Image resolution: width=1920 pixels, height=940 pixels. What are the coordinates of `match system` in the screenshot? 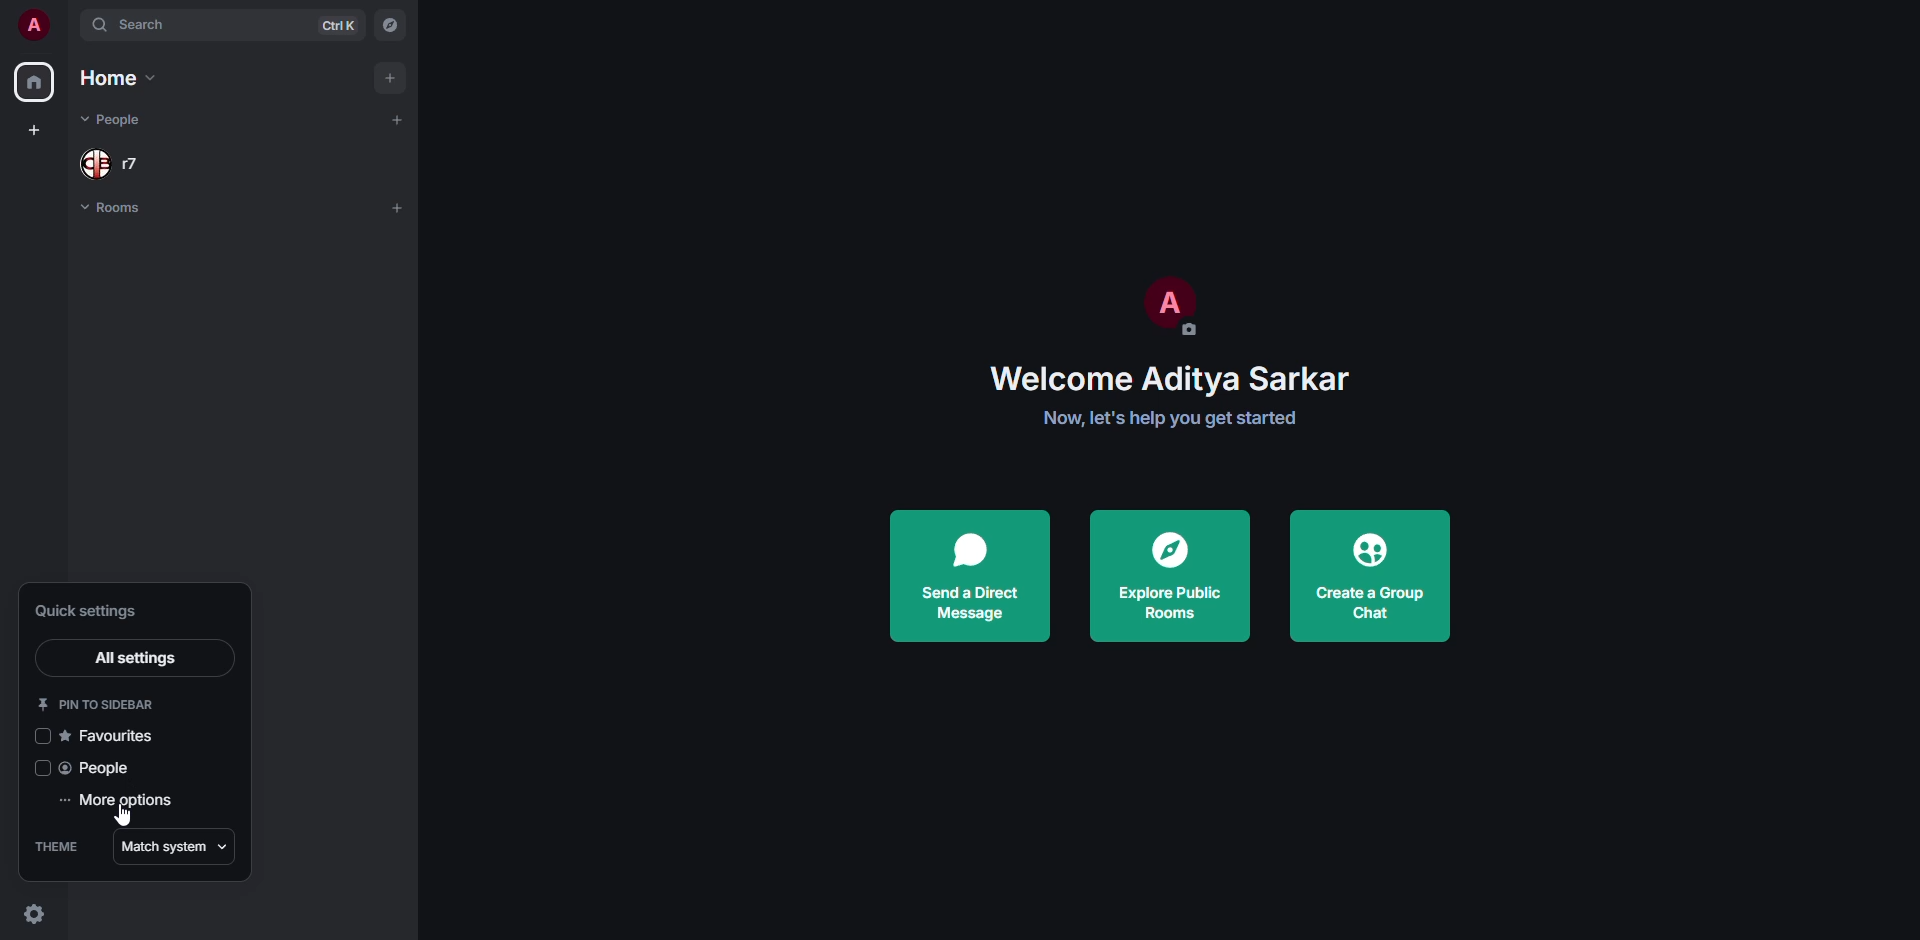 It's located at (172, 847).